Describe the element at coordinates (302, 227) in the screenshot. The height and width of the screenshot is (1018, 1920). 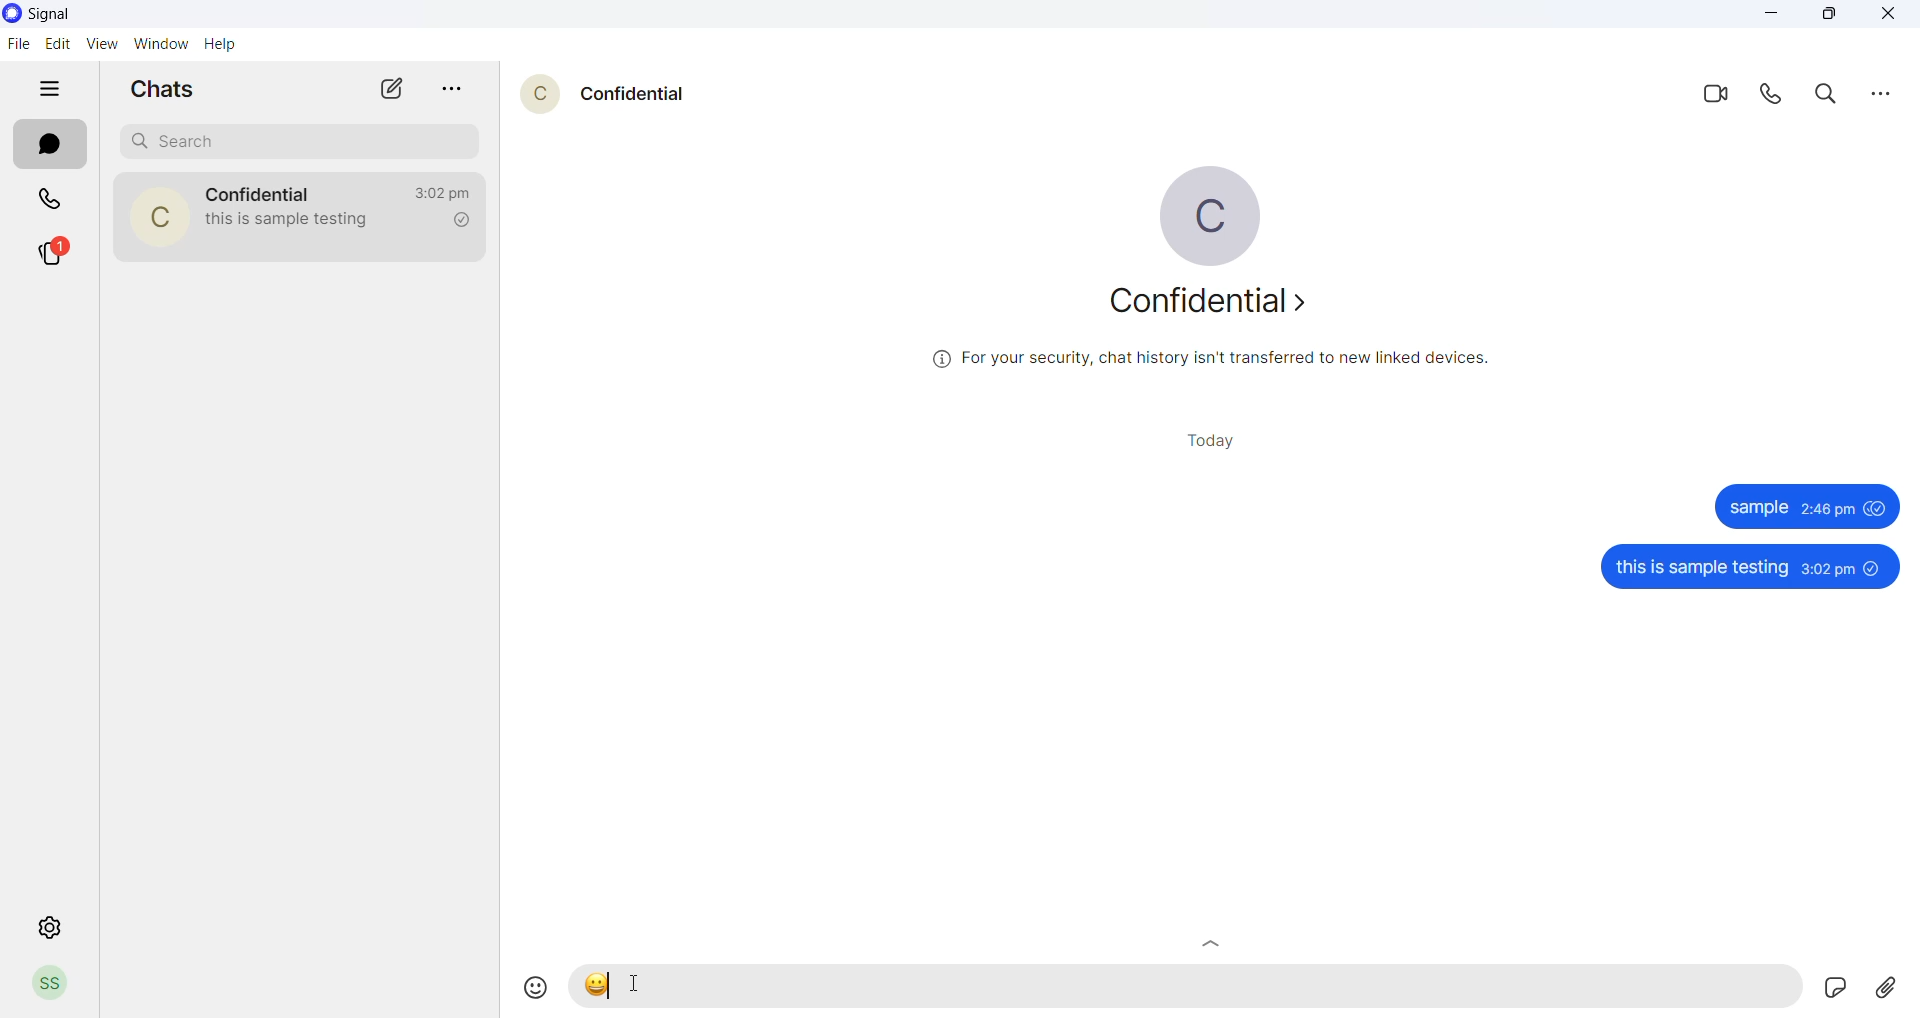
I see `last message` at that location.